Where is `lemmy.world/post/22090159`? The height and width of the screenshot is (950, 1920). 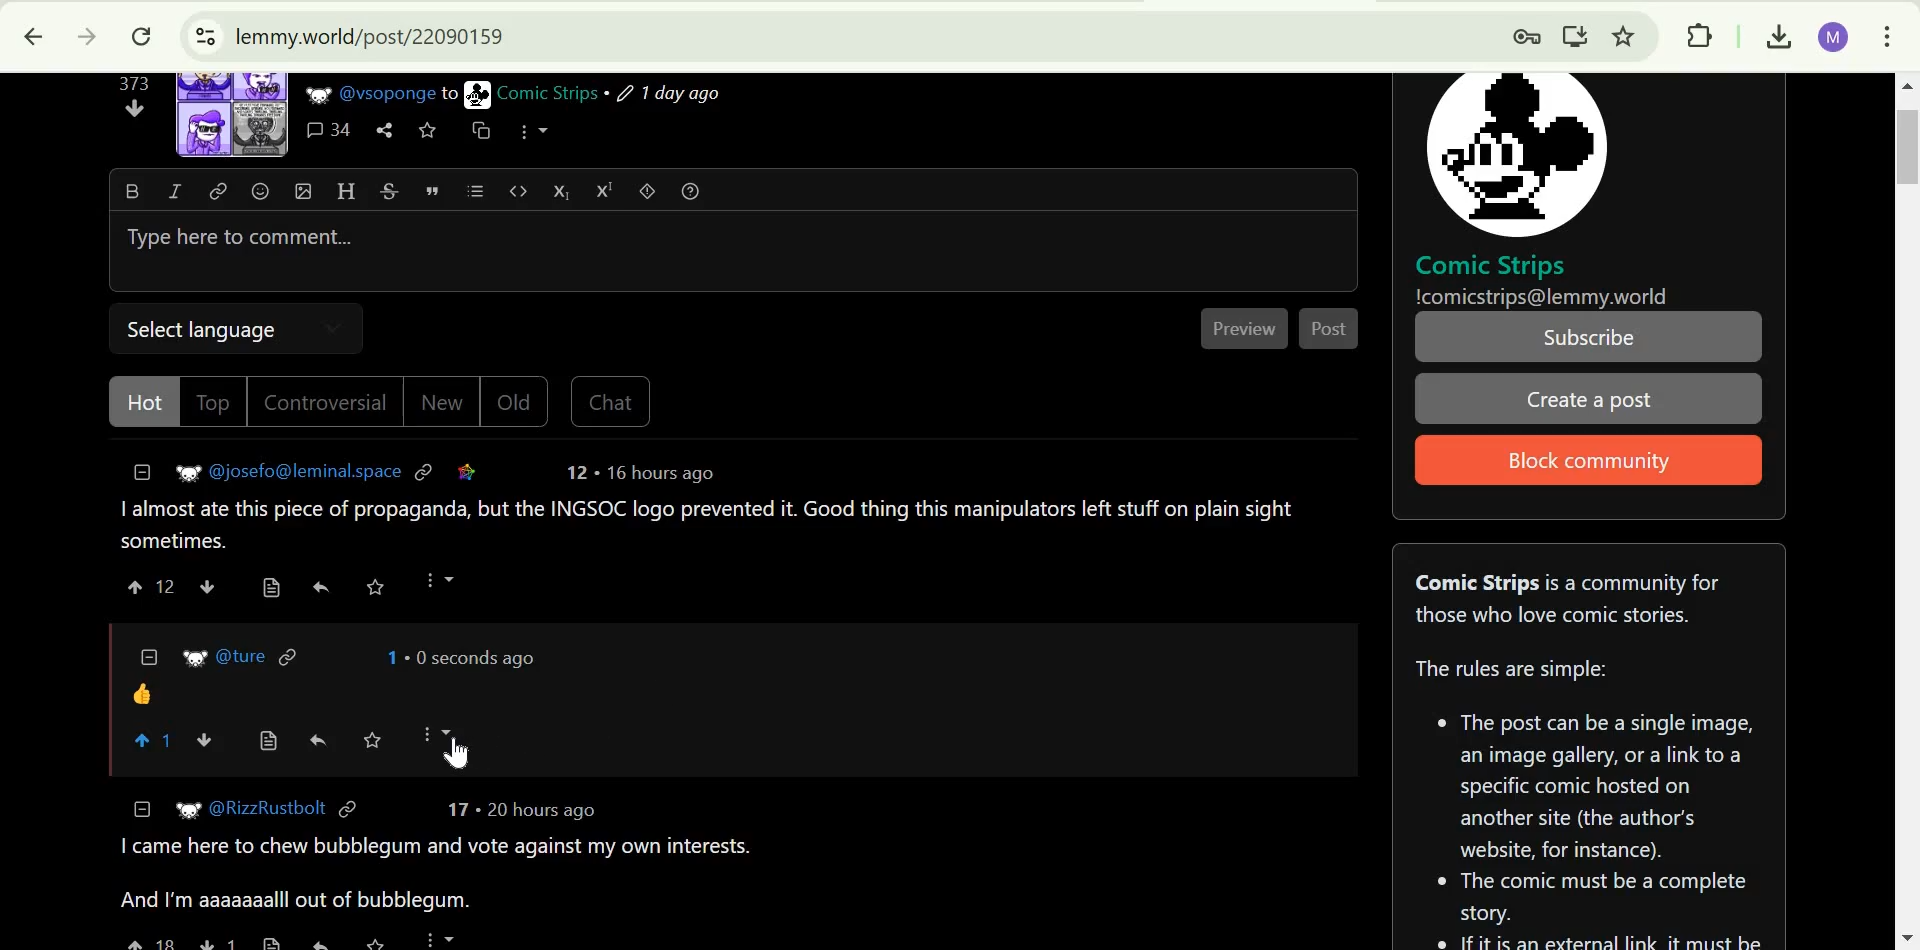
lemmy.world/post/22090159 is located at coordinates (367, 35).